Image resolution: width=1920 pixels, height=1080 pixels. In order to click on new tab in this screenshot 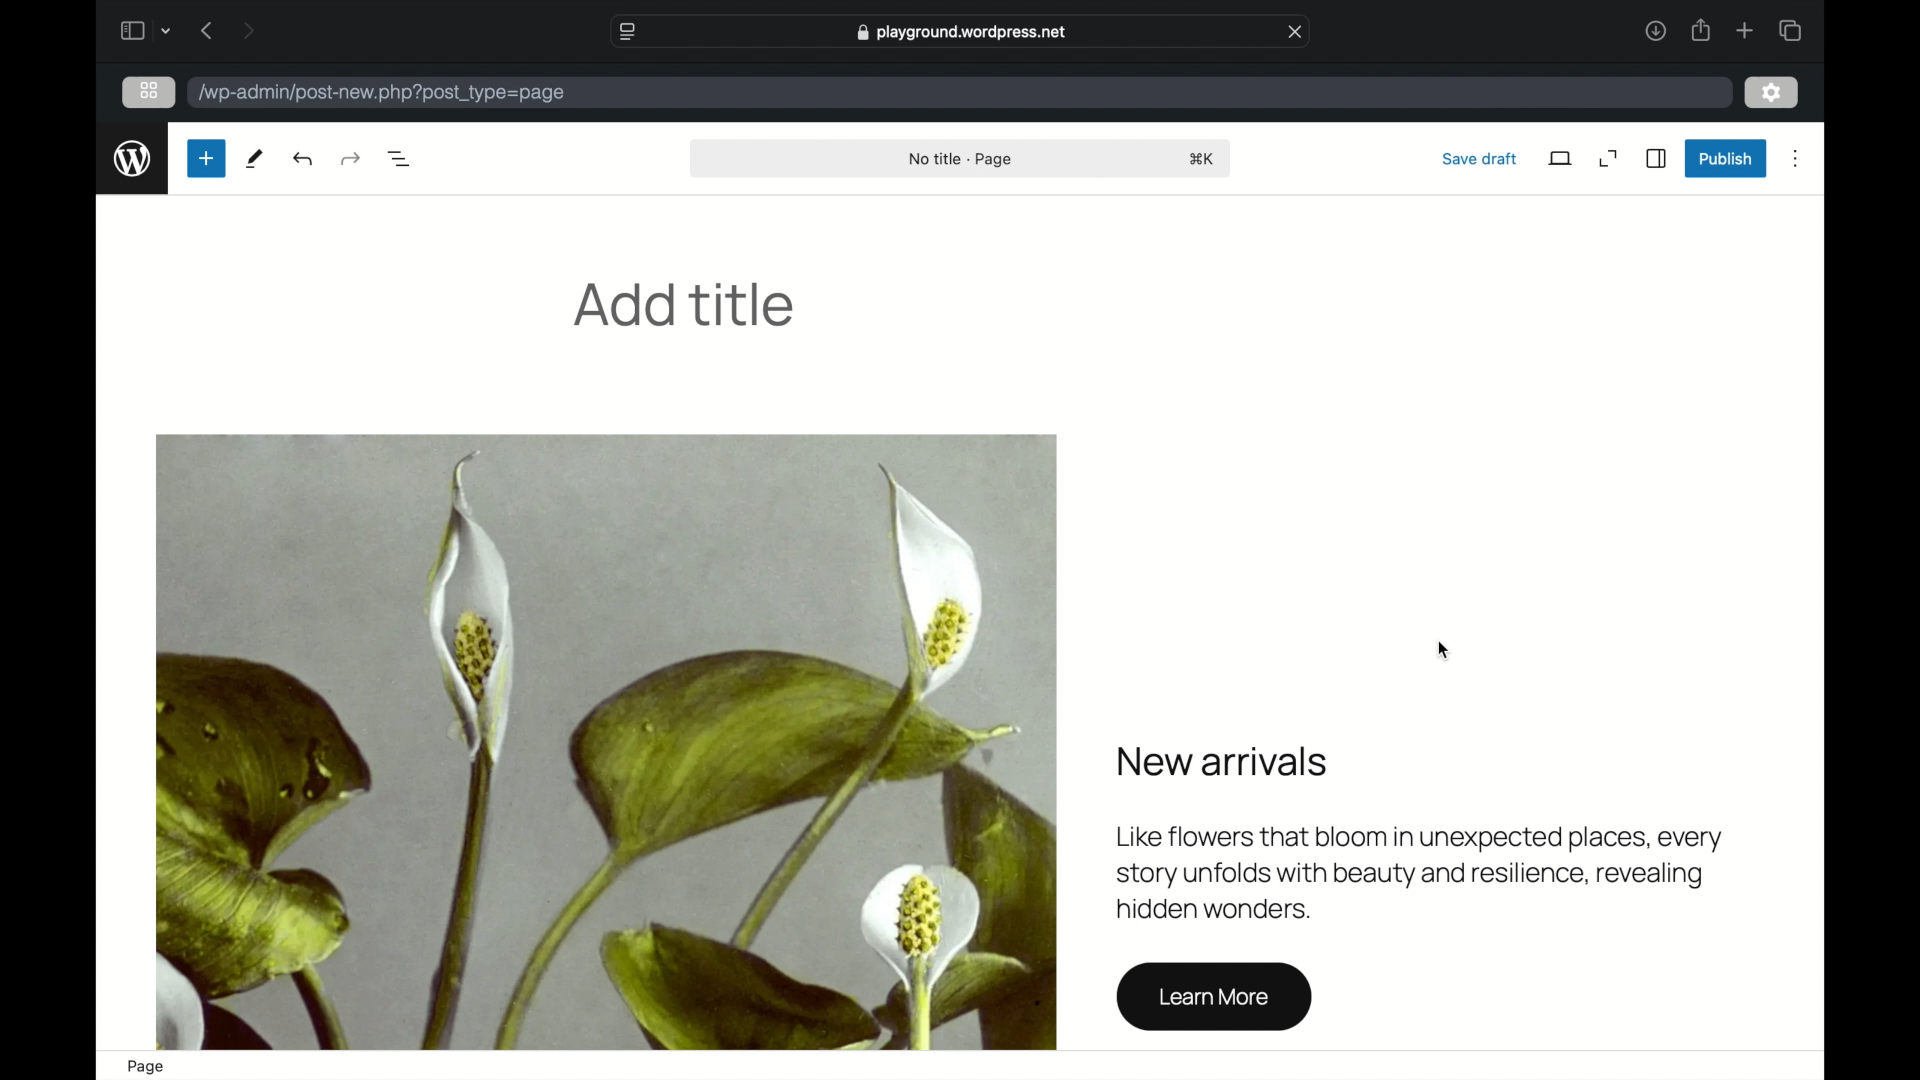, I will do `click(1745, 30)`.